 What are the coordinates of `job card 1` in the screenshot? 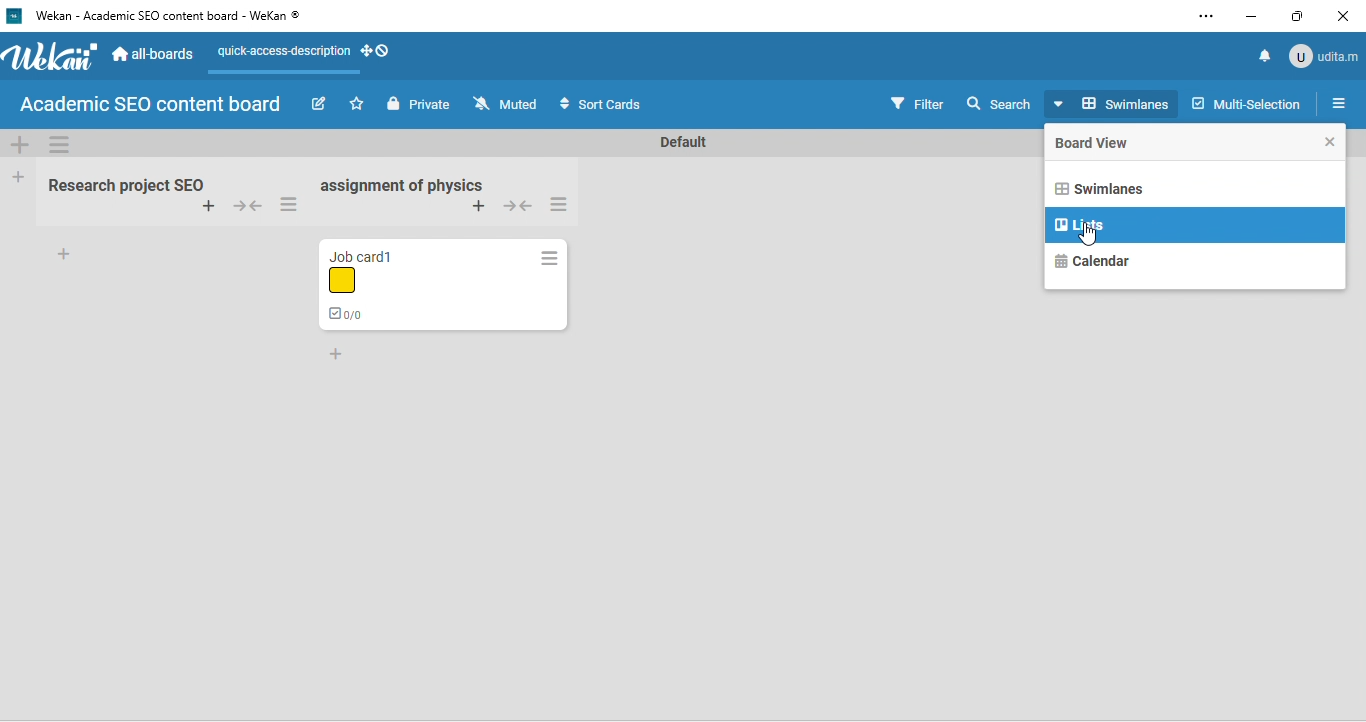 It's located at (390, 286).